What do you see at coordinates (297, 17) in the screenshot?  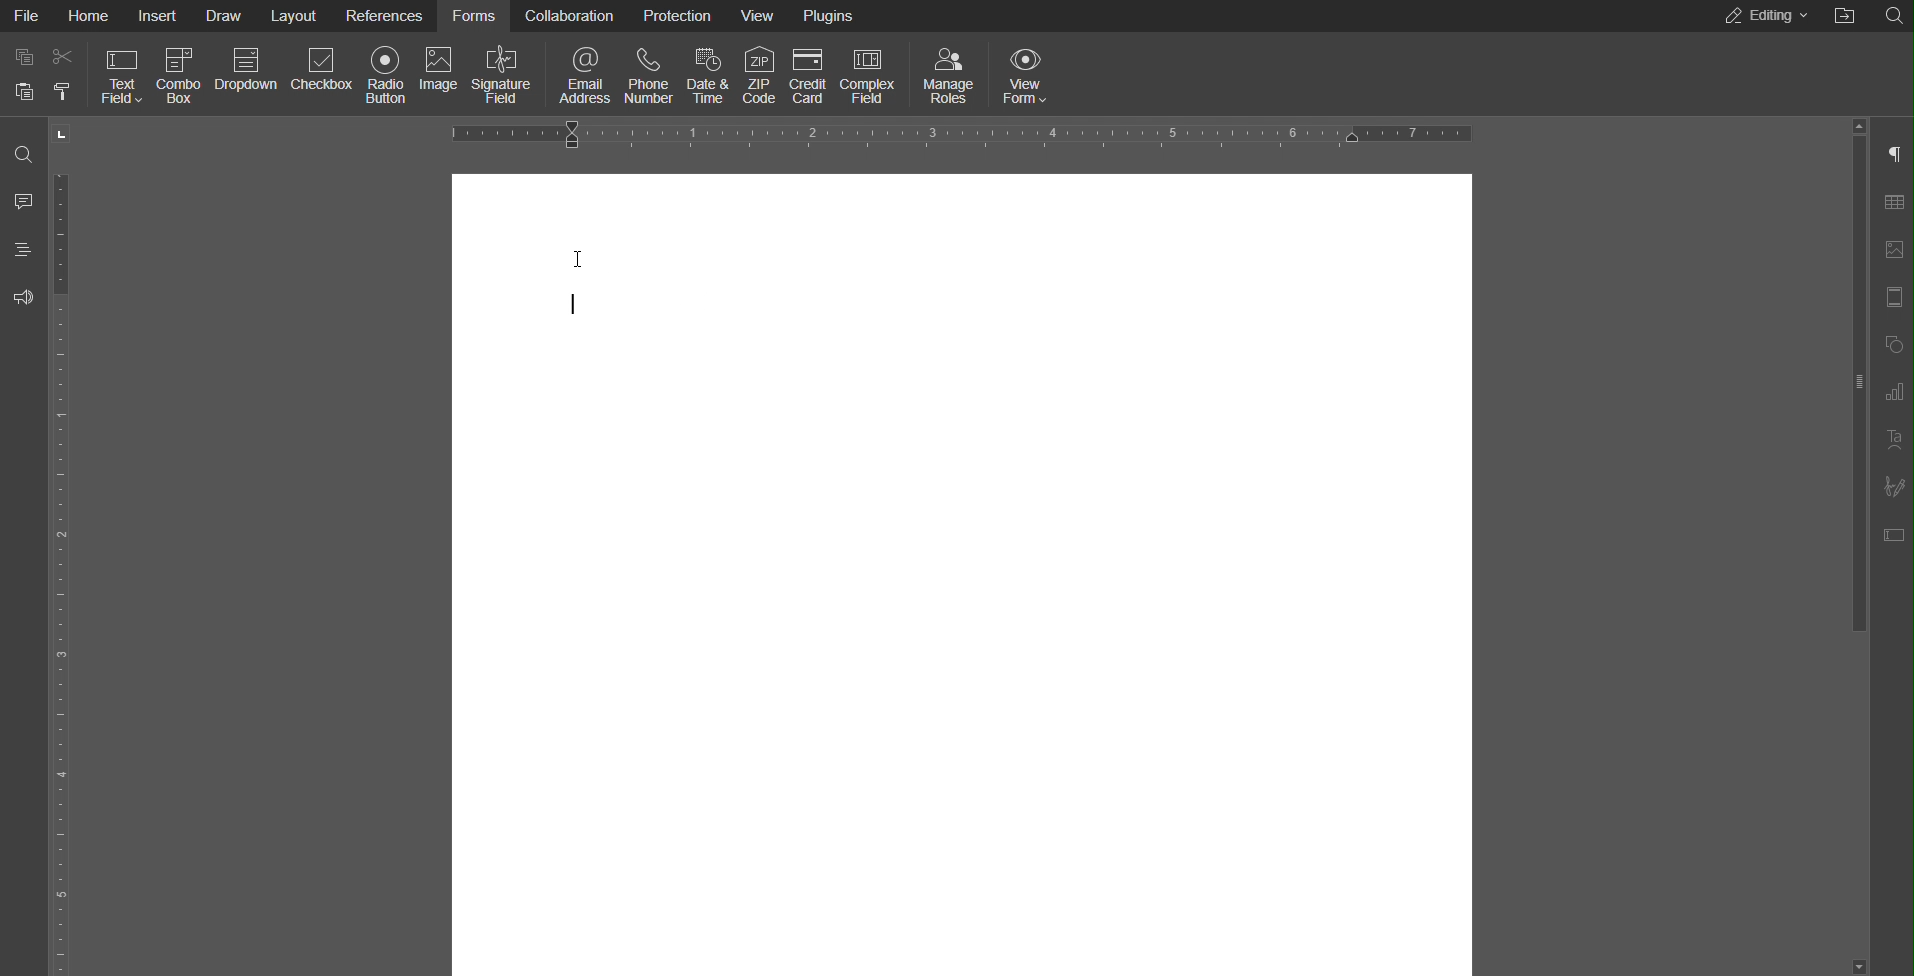 I see `Layout` at bounding box center [297, 17].